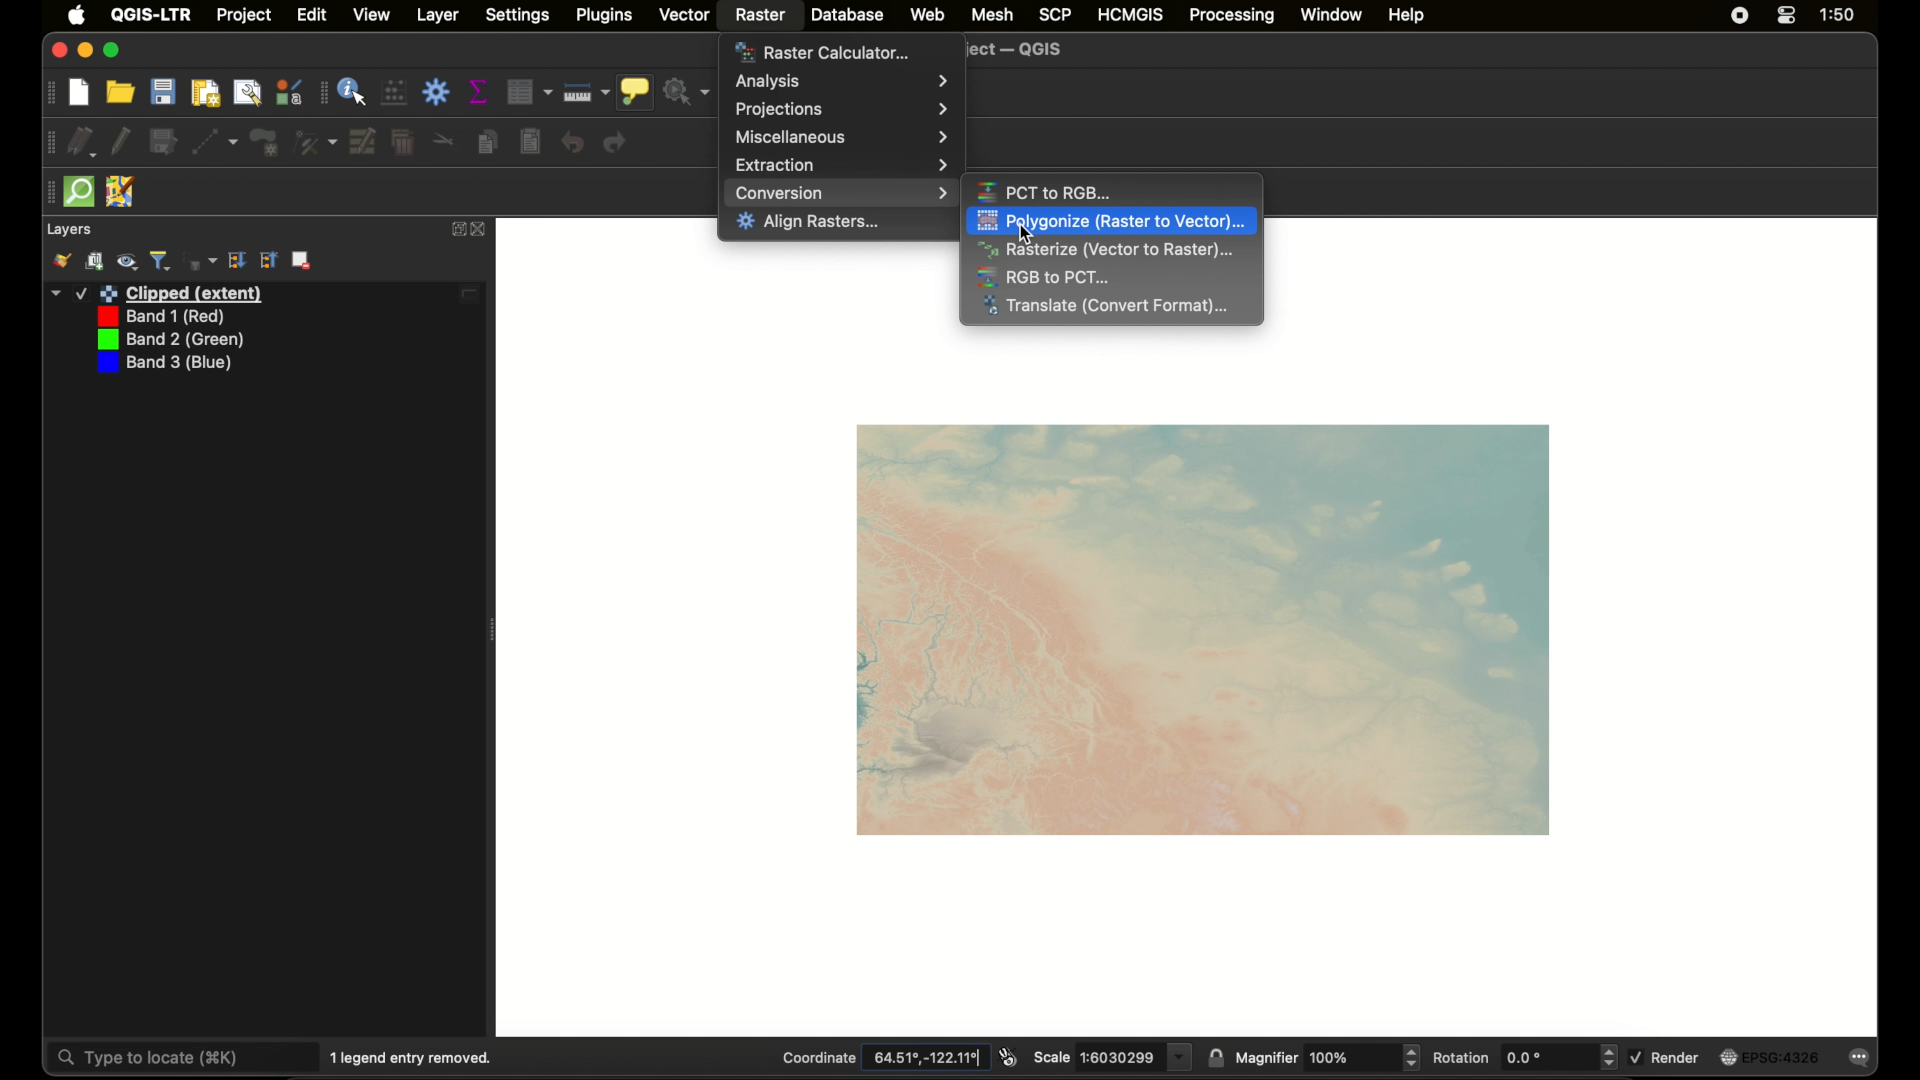 Image resolution: width=1920 pixels, height=1080 pixels. Describe the element at coordinates (127, 262) in the screenshot. I see `manage map theme` at that location.